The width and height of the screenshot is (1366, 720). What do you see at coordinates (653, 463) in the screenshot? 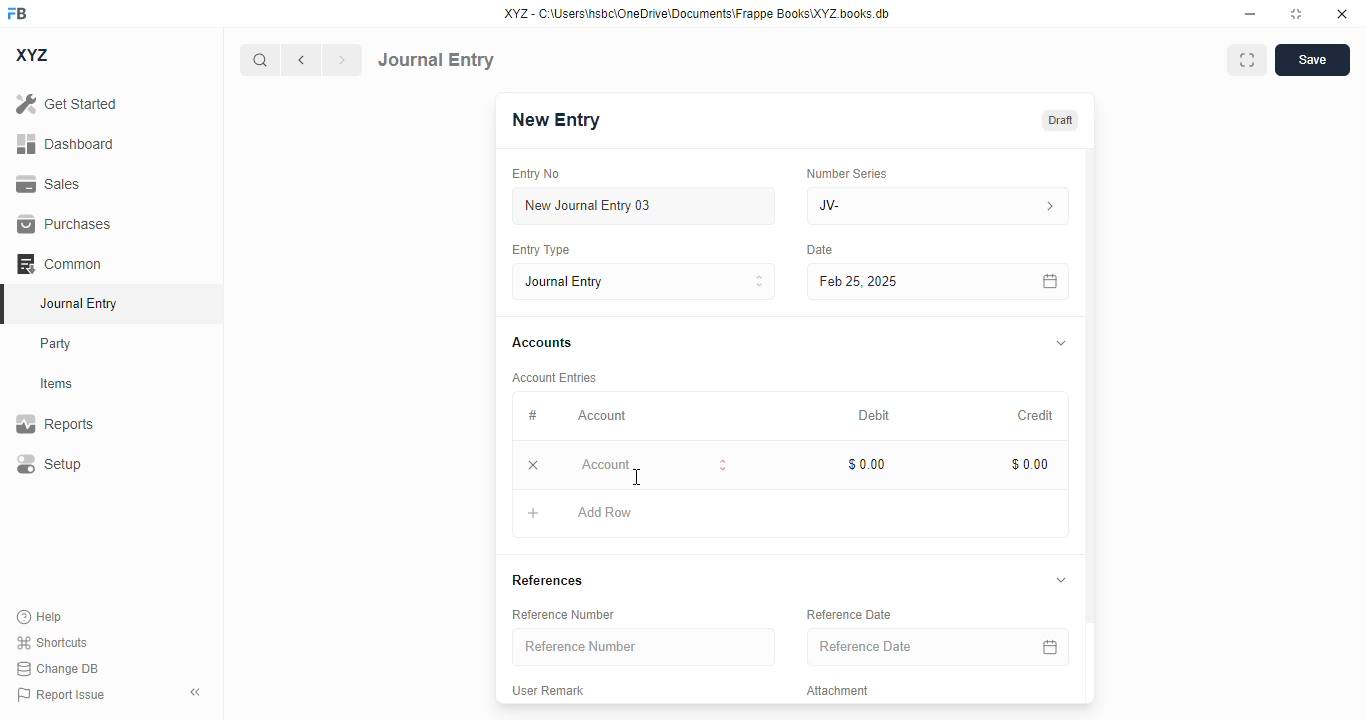
I see `account` at bounding box center [653, 463].